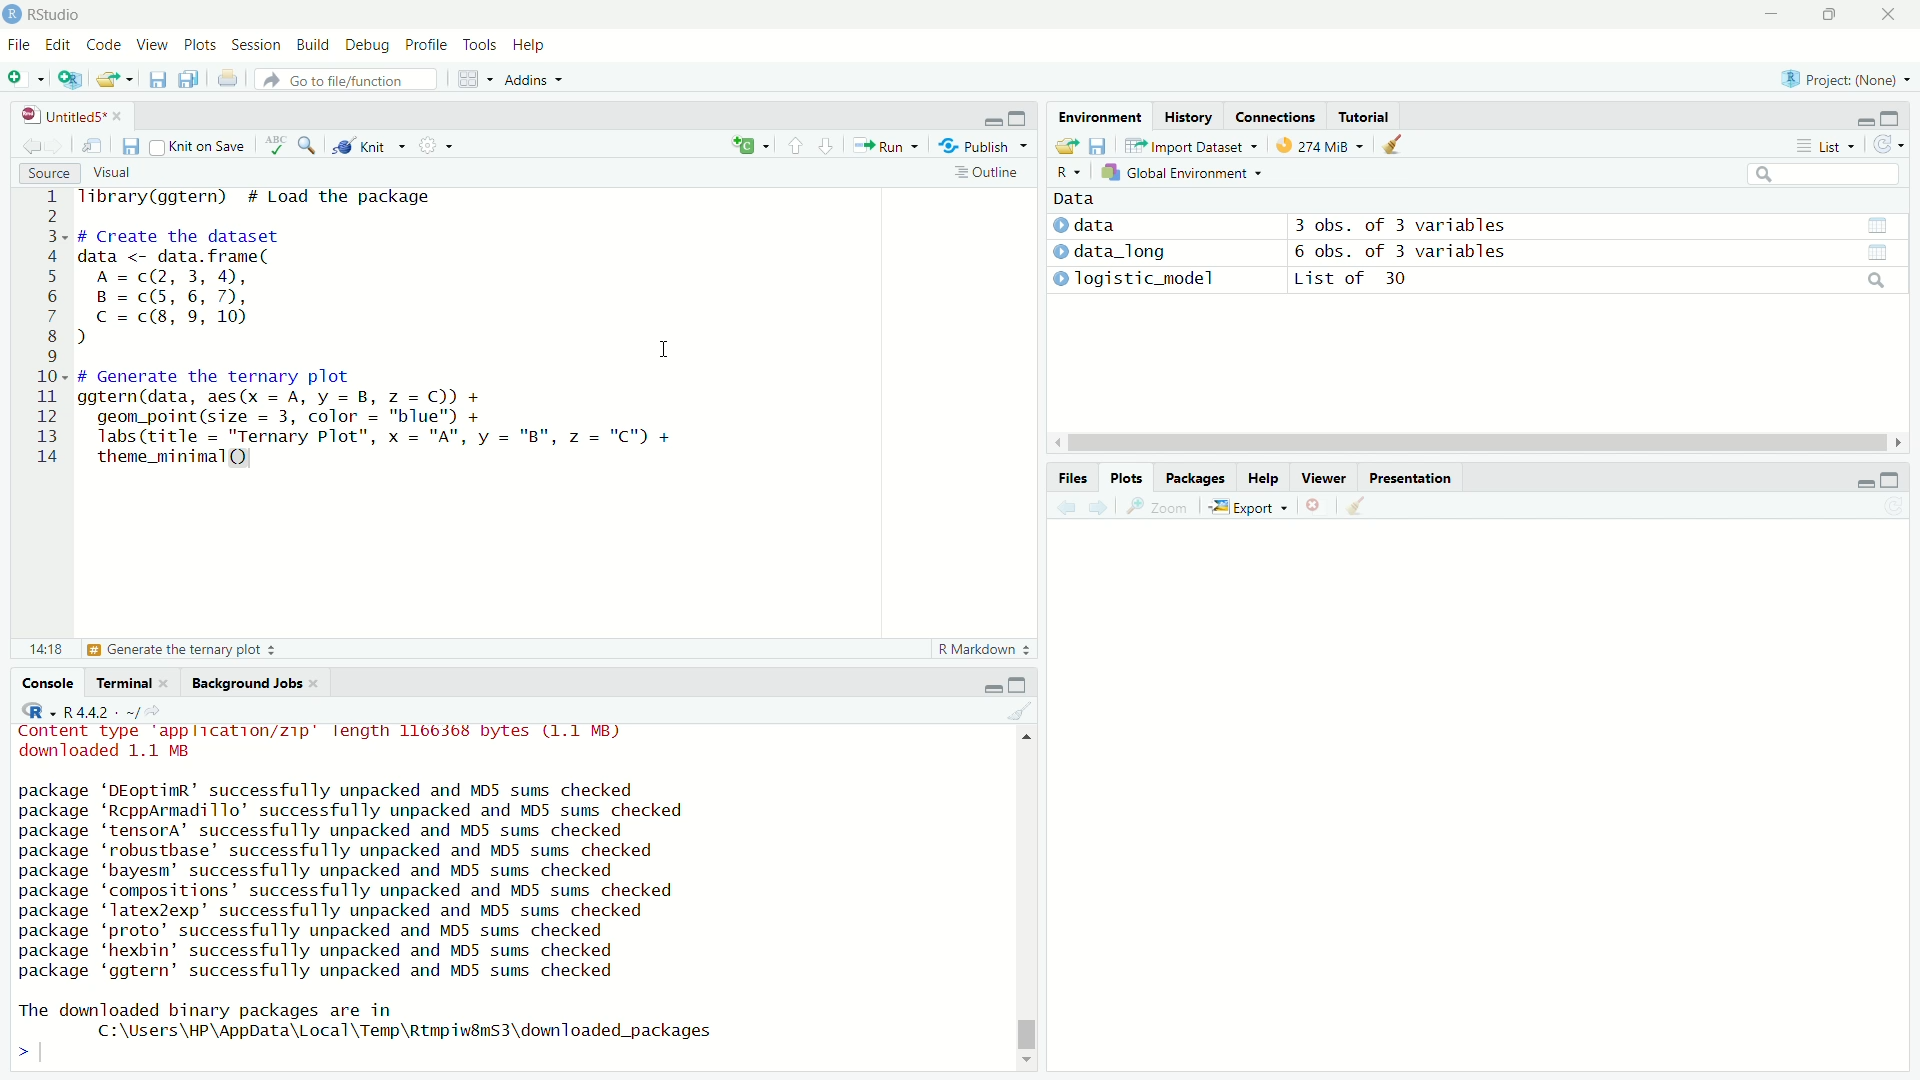 The width and height of the screenshot is (1920, 1080). What do you see at coordinates (796, 146) in the screenshot?
I see `upward` at bounding box center [796, 146].